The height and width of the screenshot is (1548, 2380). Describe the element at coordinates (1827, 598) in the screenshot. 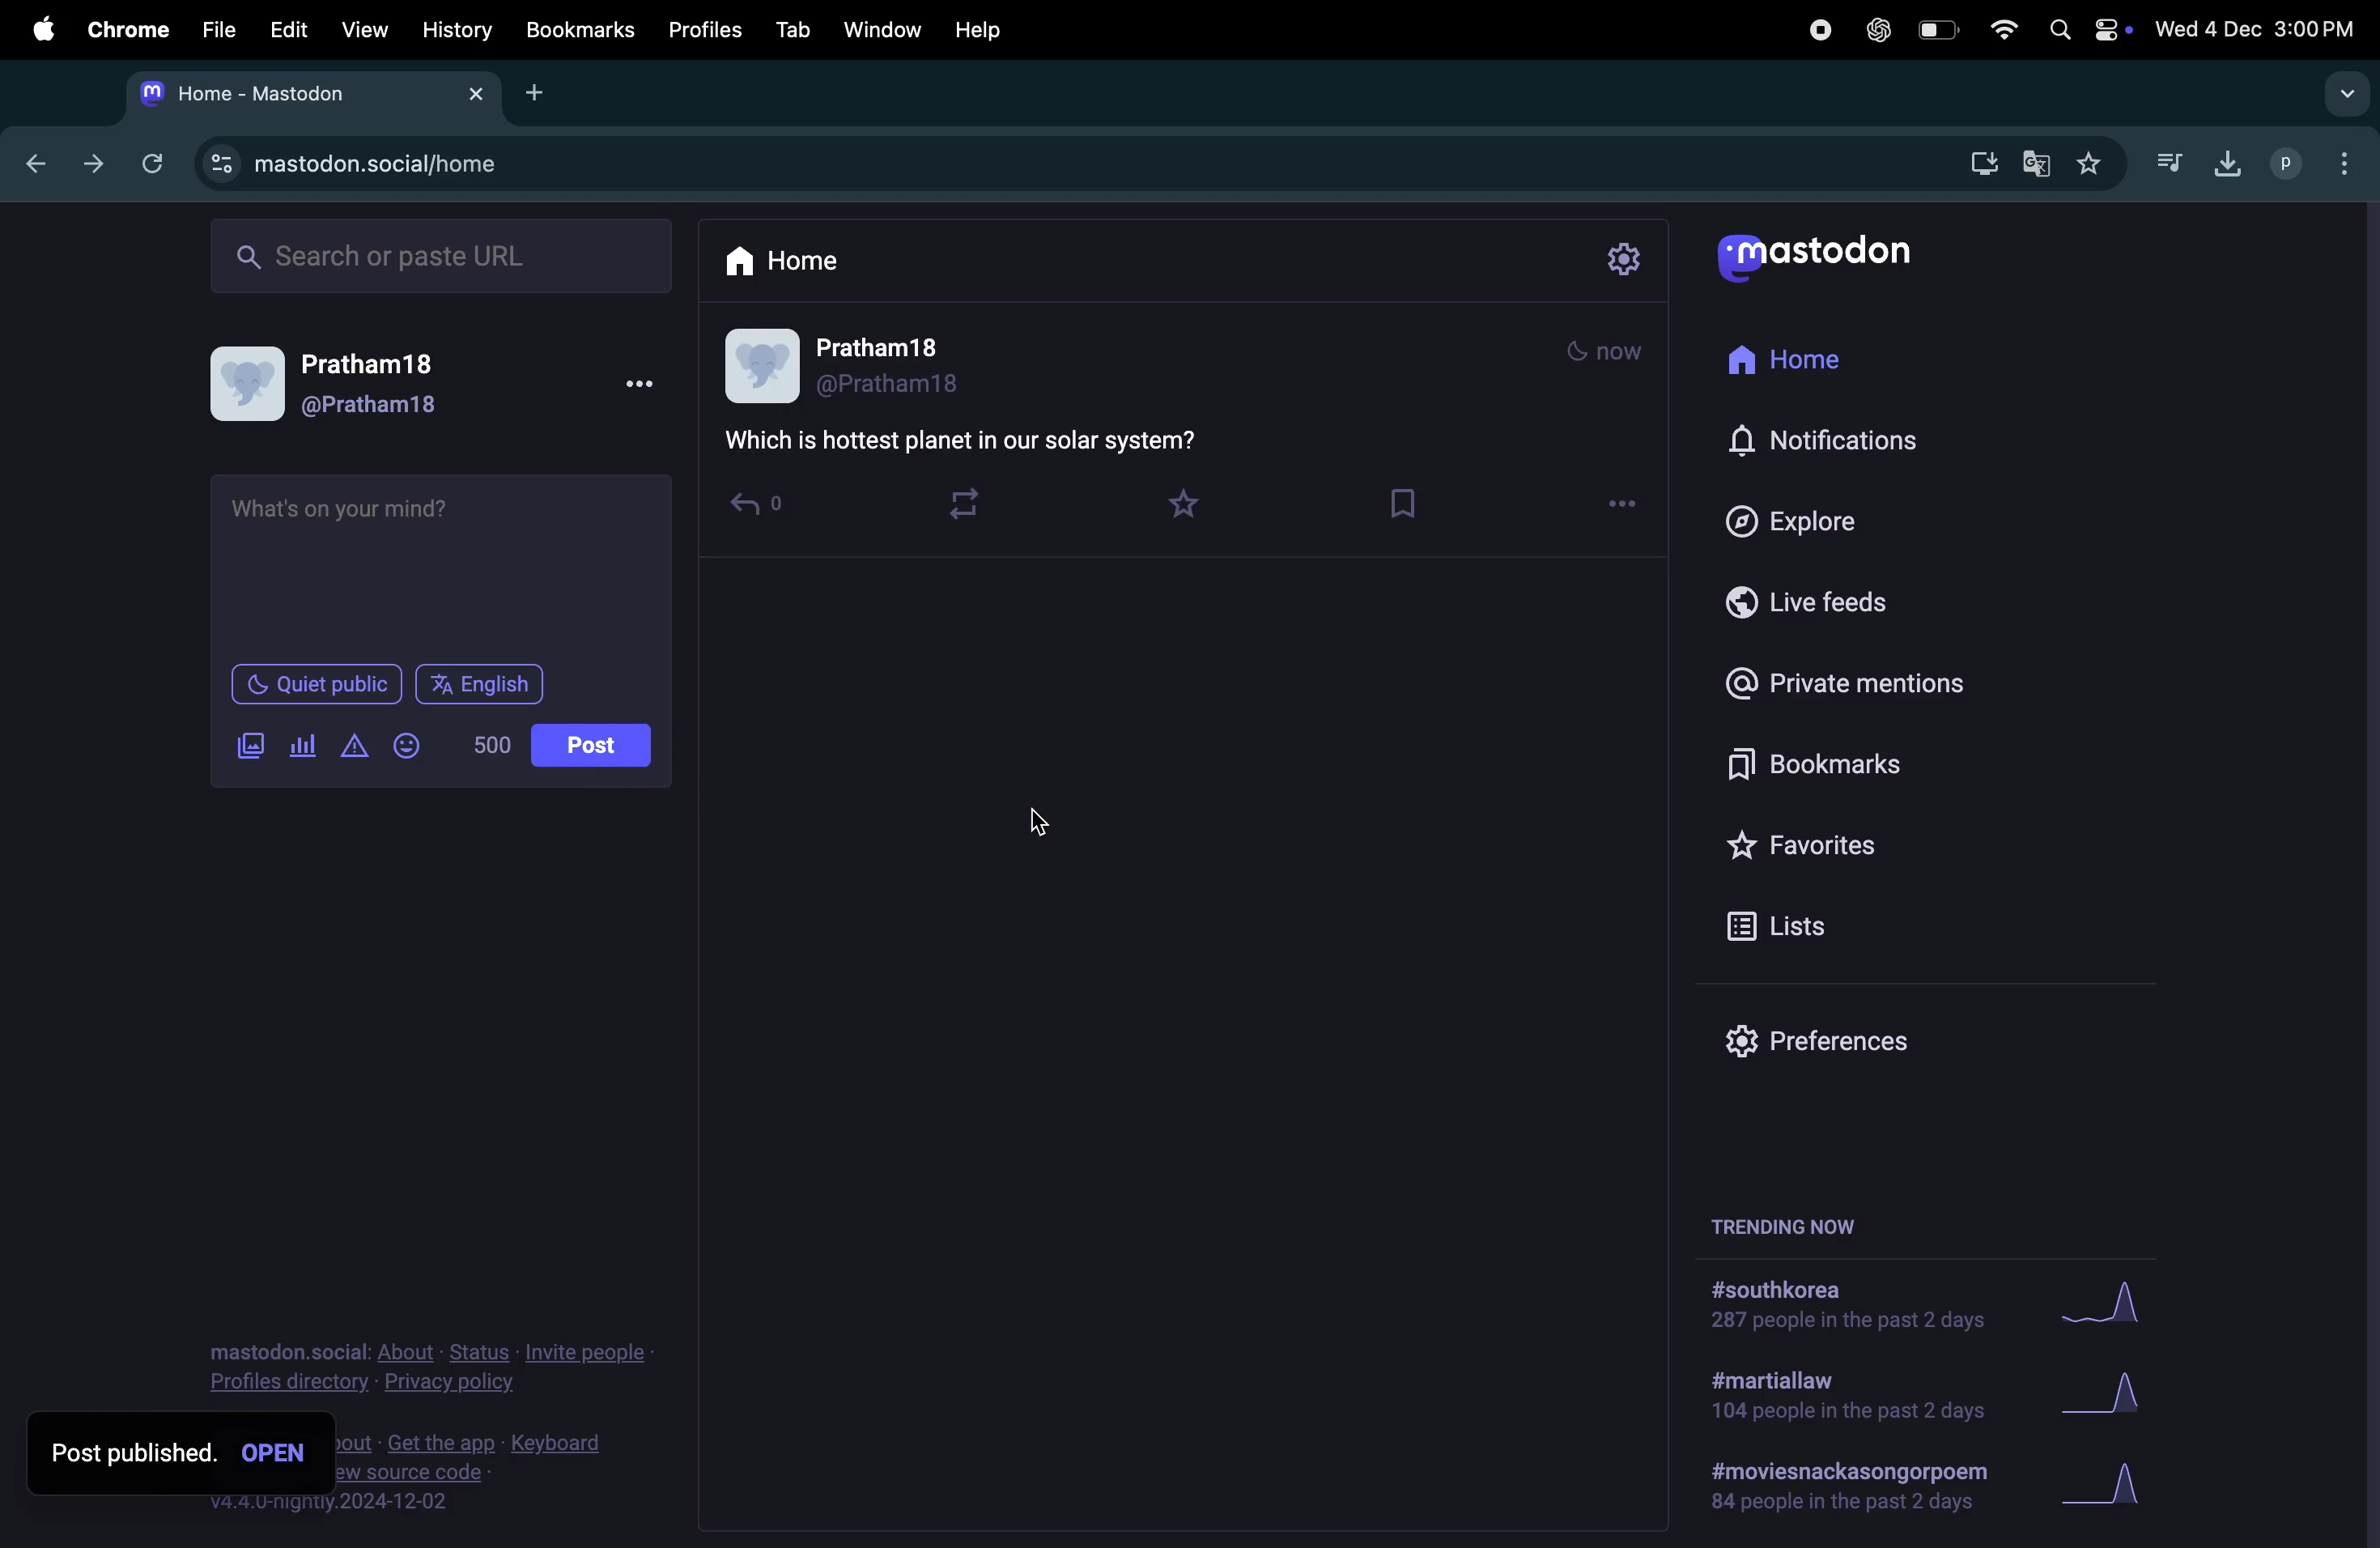

I see `live feeds` at that location.